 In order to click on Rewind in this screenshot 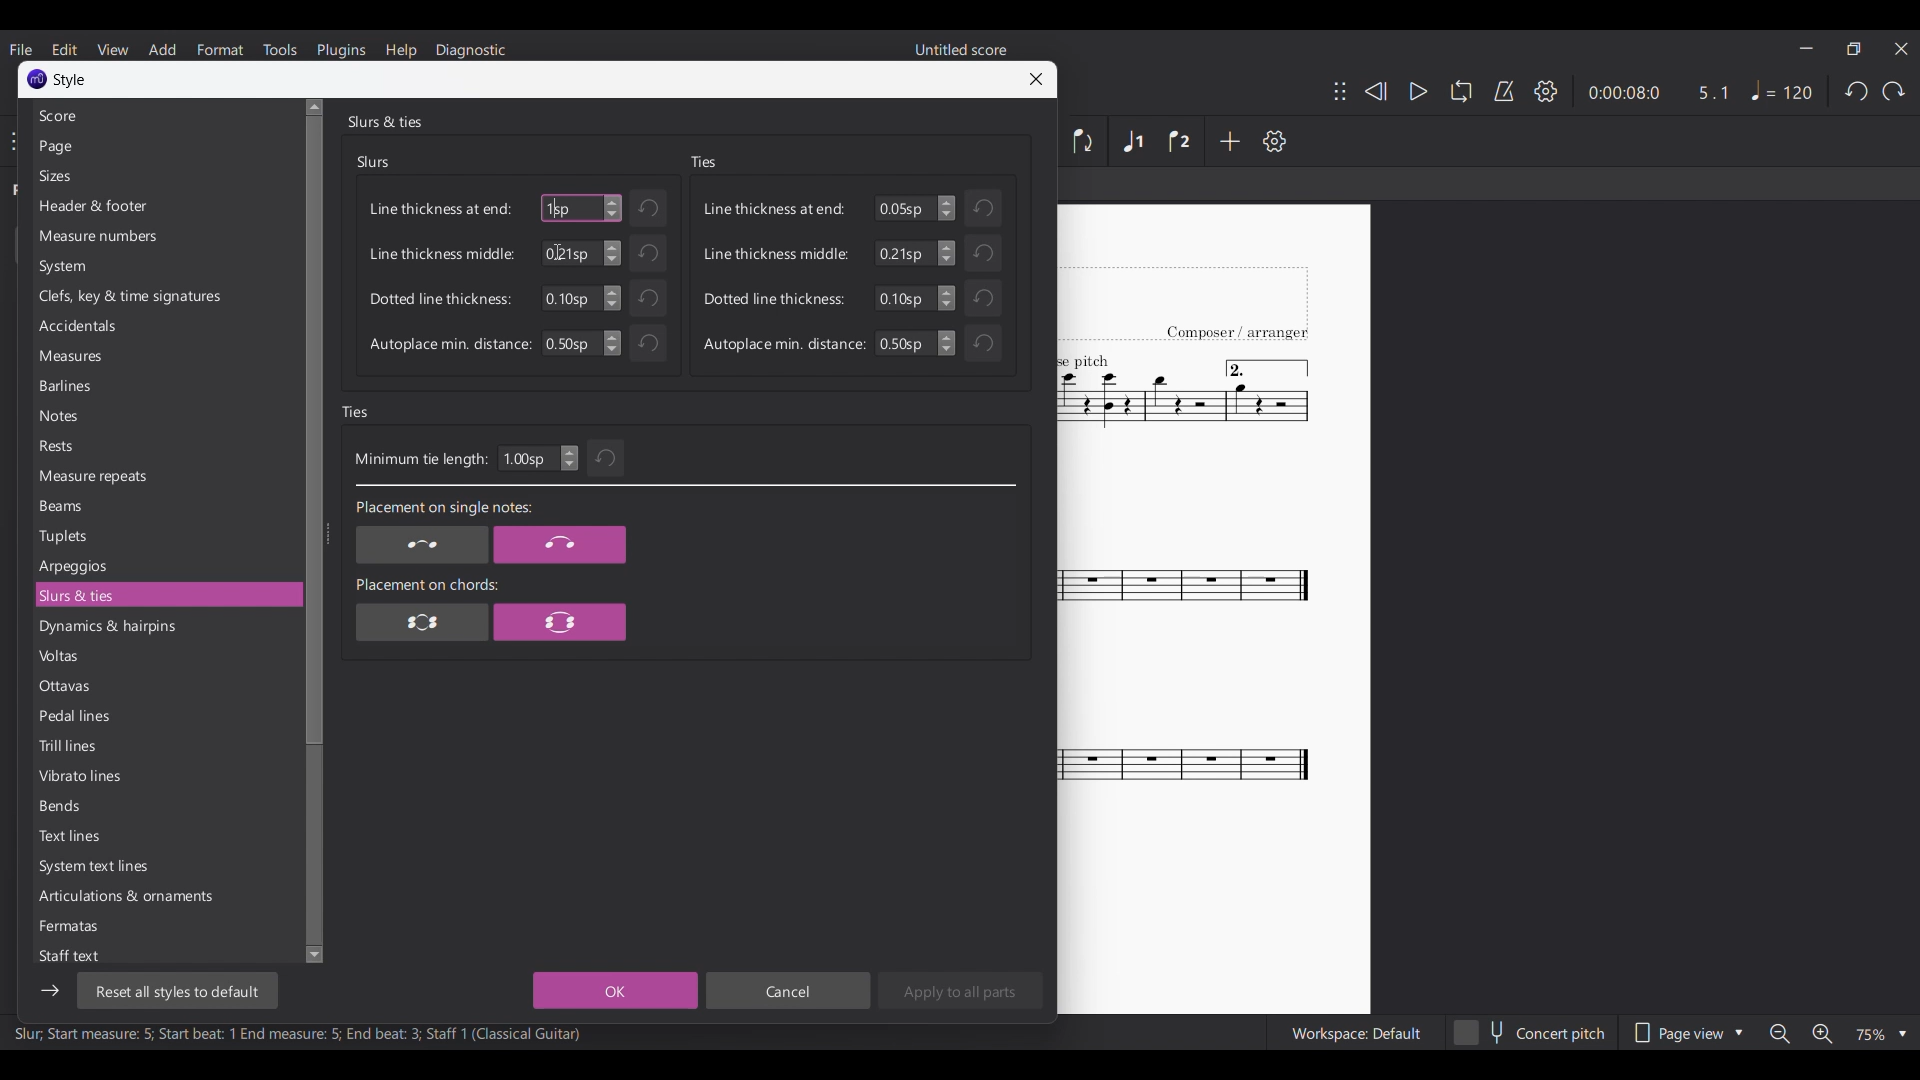, I will do `click(1375, 92)`.